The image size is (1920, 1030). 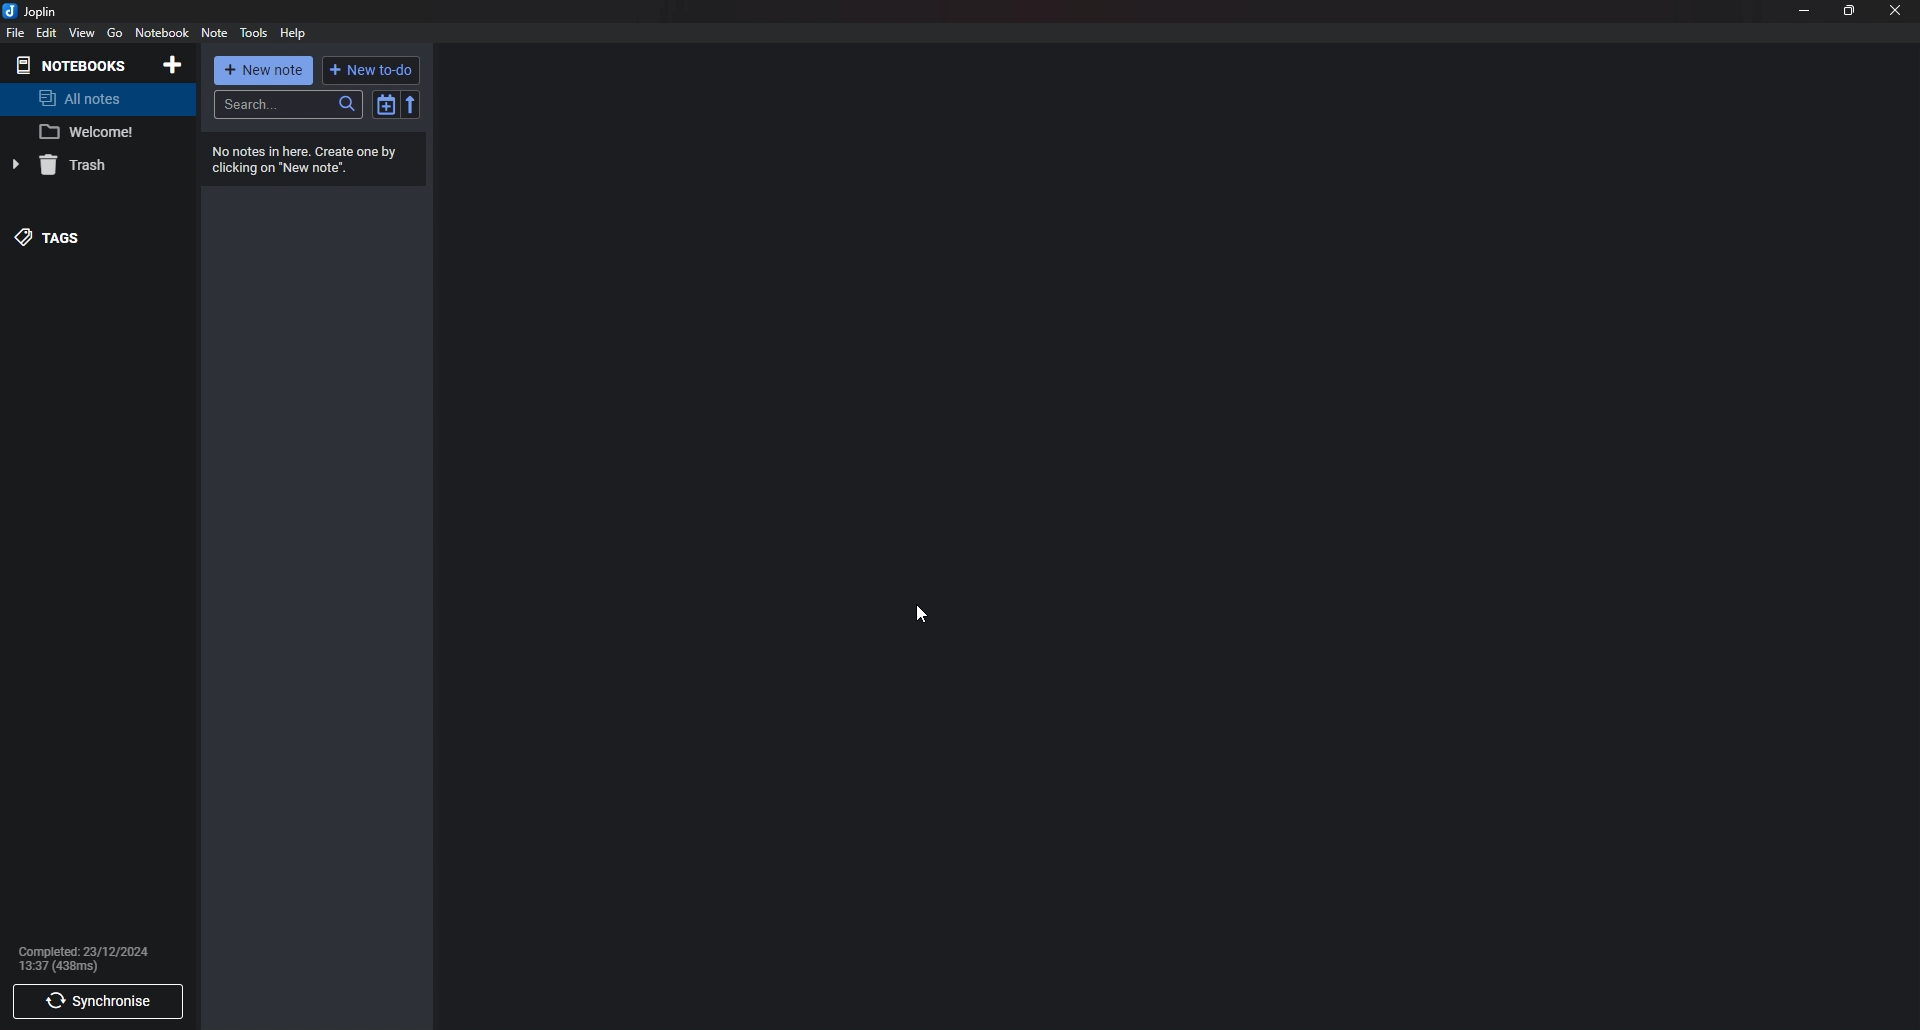 What do you see at coordinates (99, 1002) in the screenshot?
I see `Synchronize` at bounding box center [99, 1002].